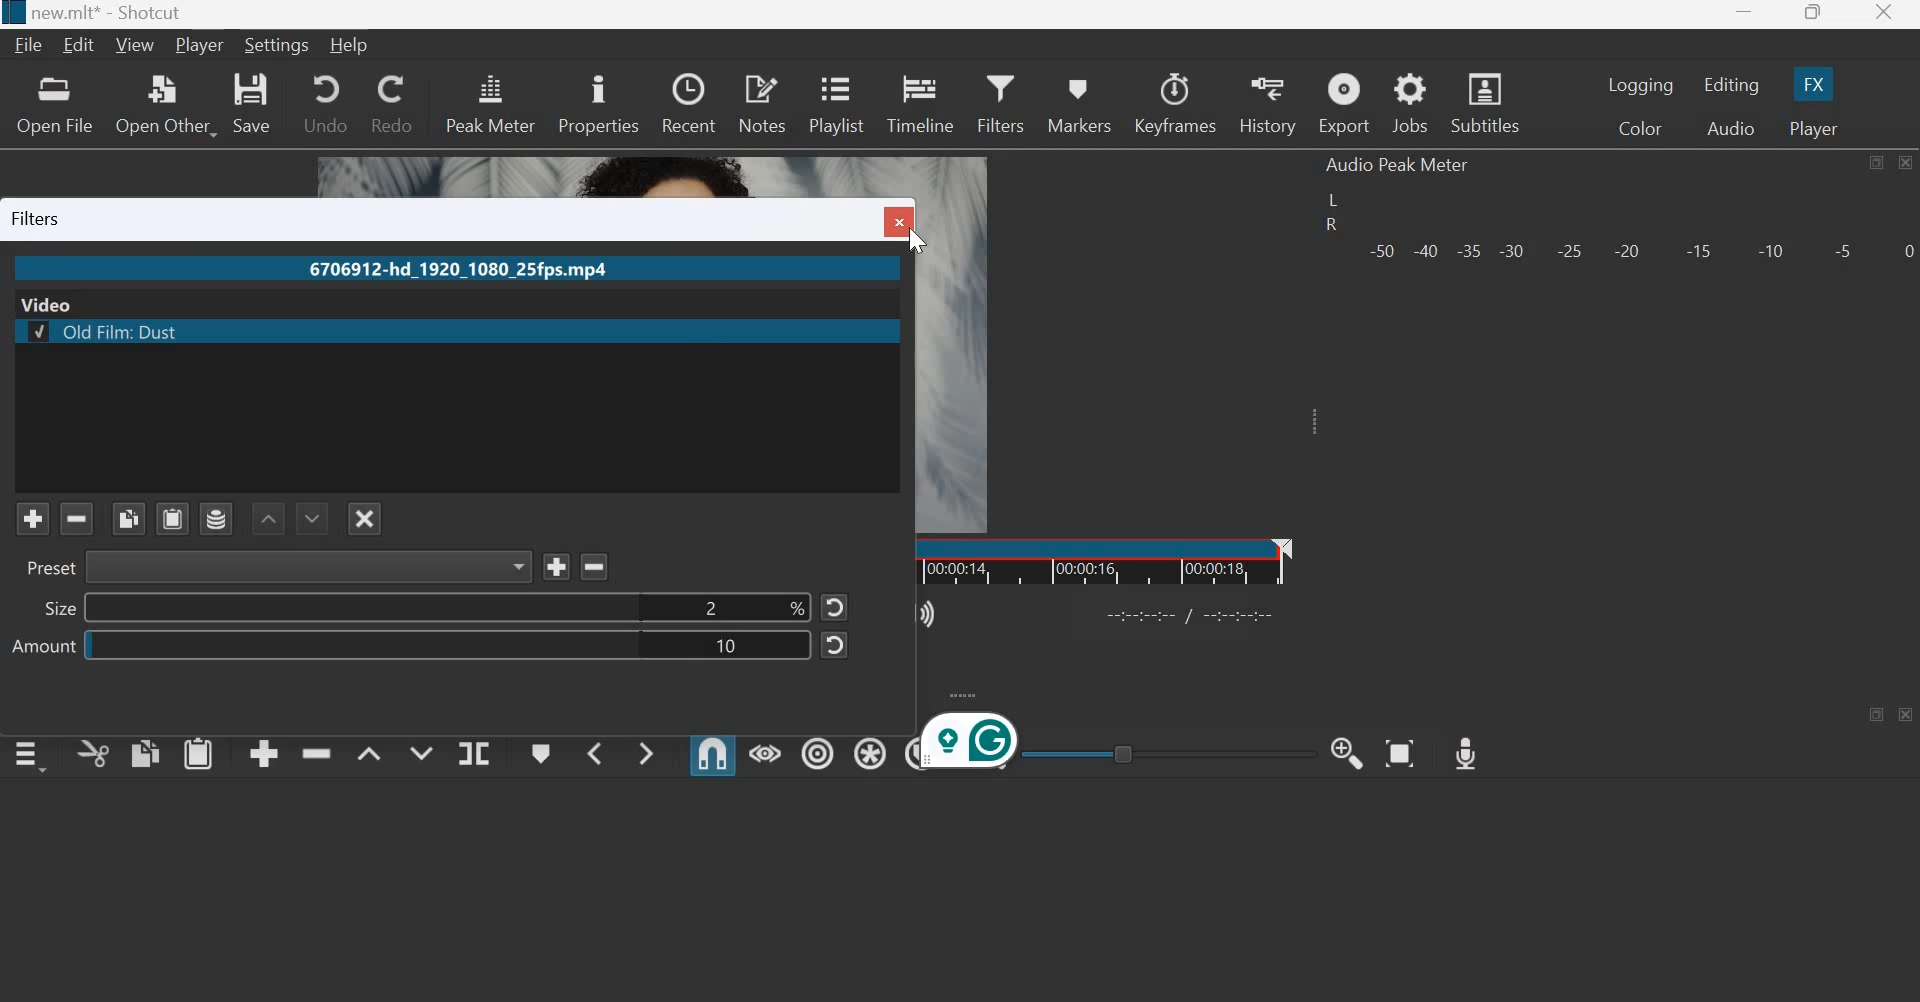 The image size is (1920, 1002). I want to click on ripple delete, so click(317, 750).